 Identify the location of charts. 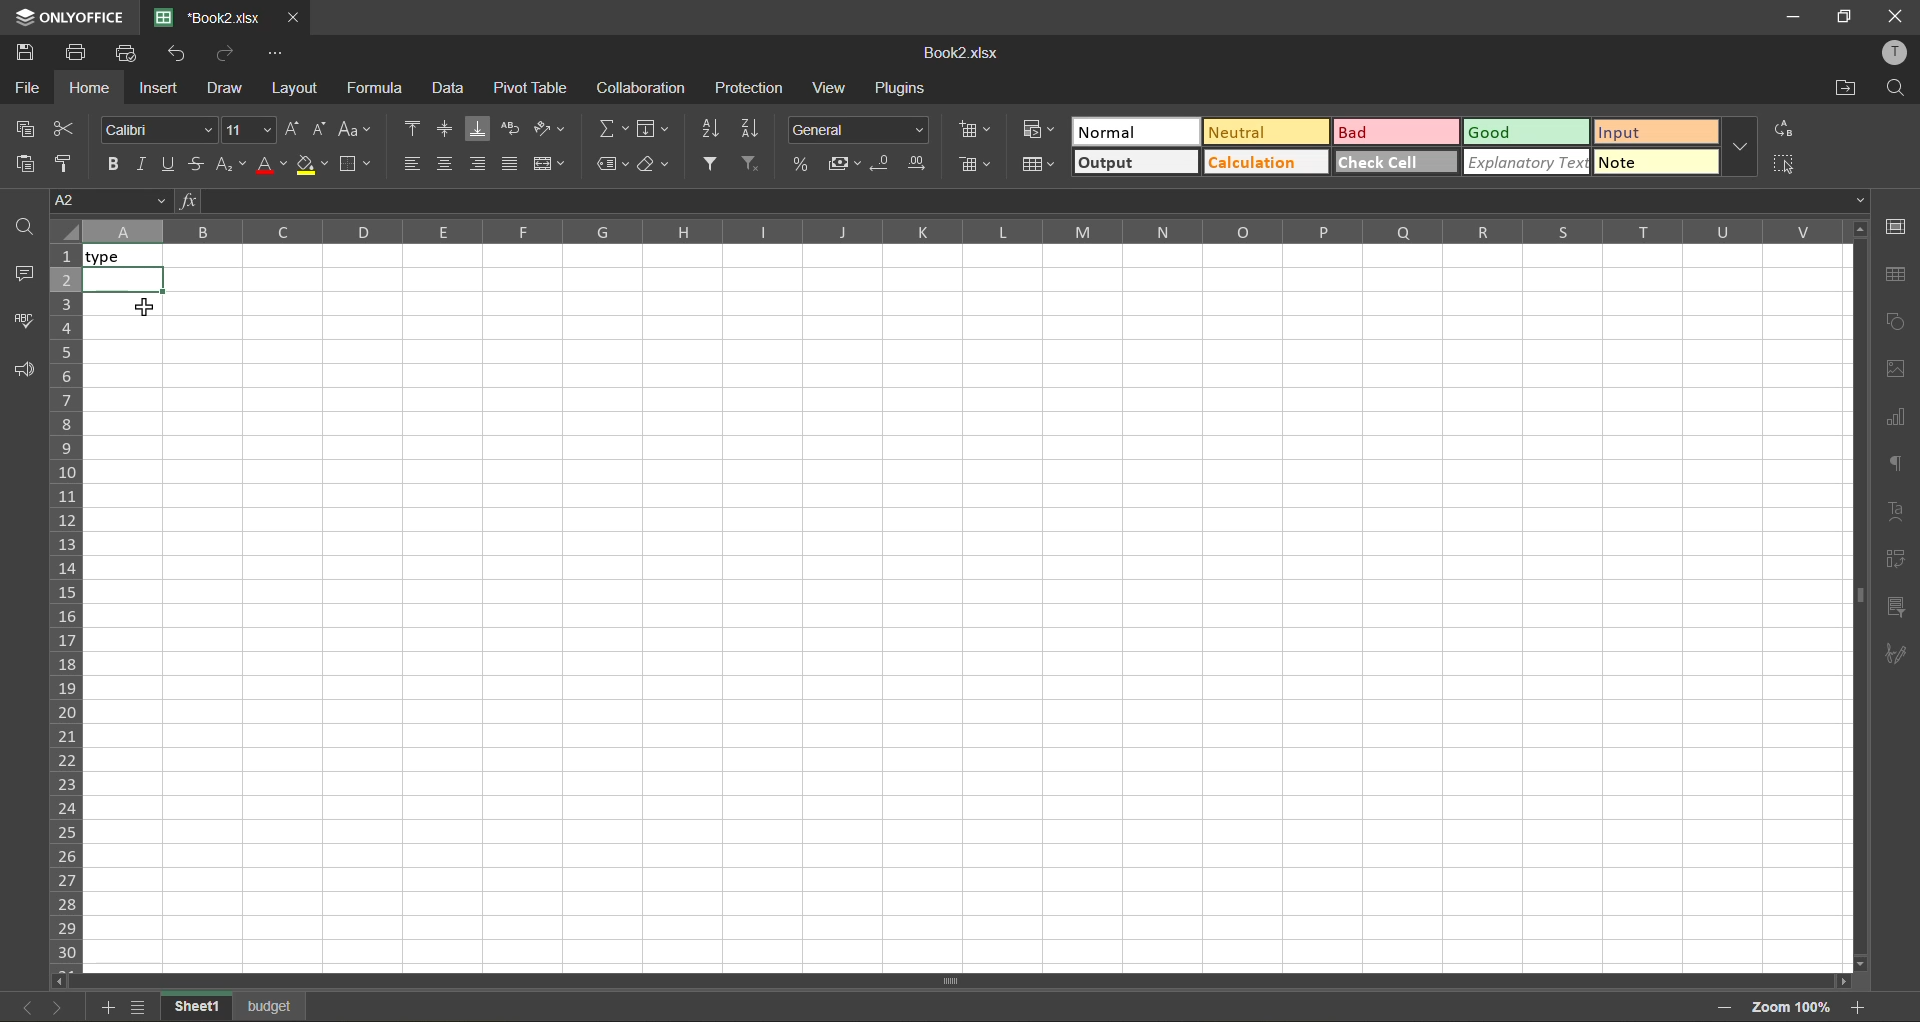
(1896, 419).